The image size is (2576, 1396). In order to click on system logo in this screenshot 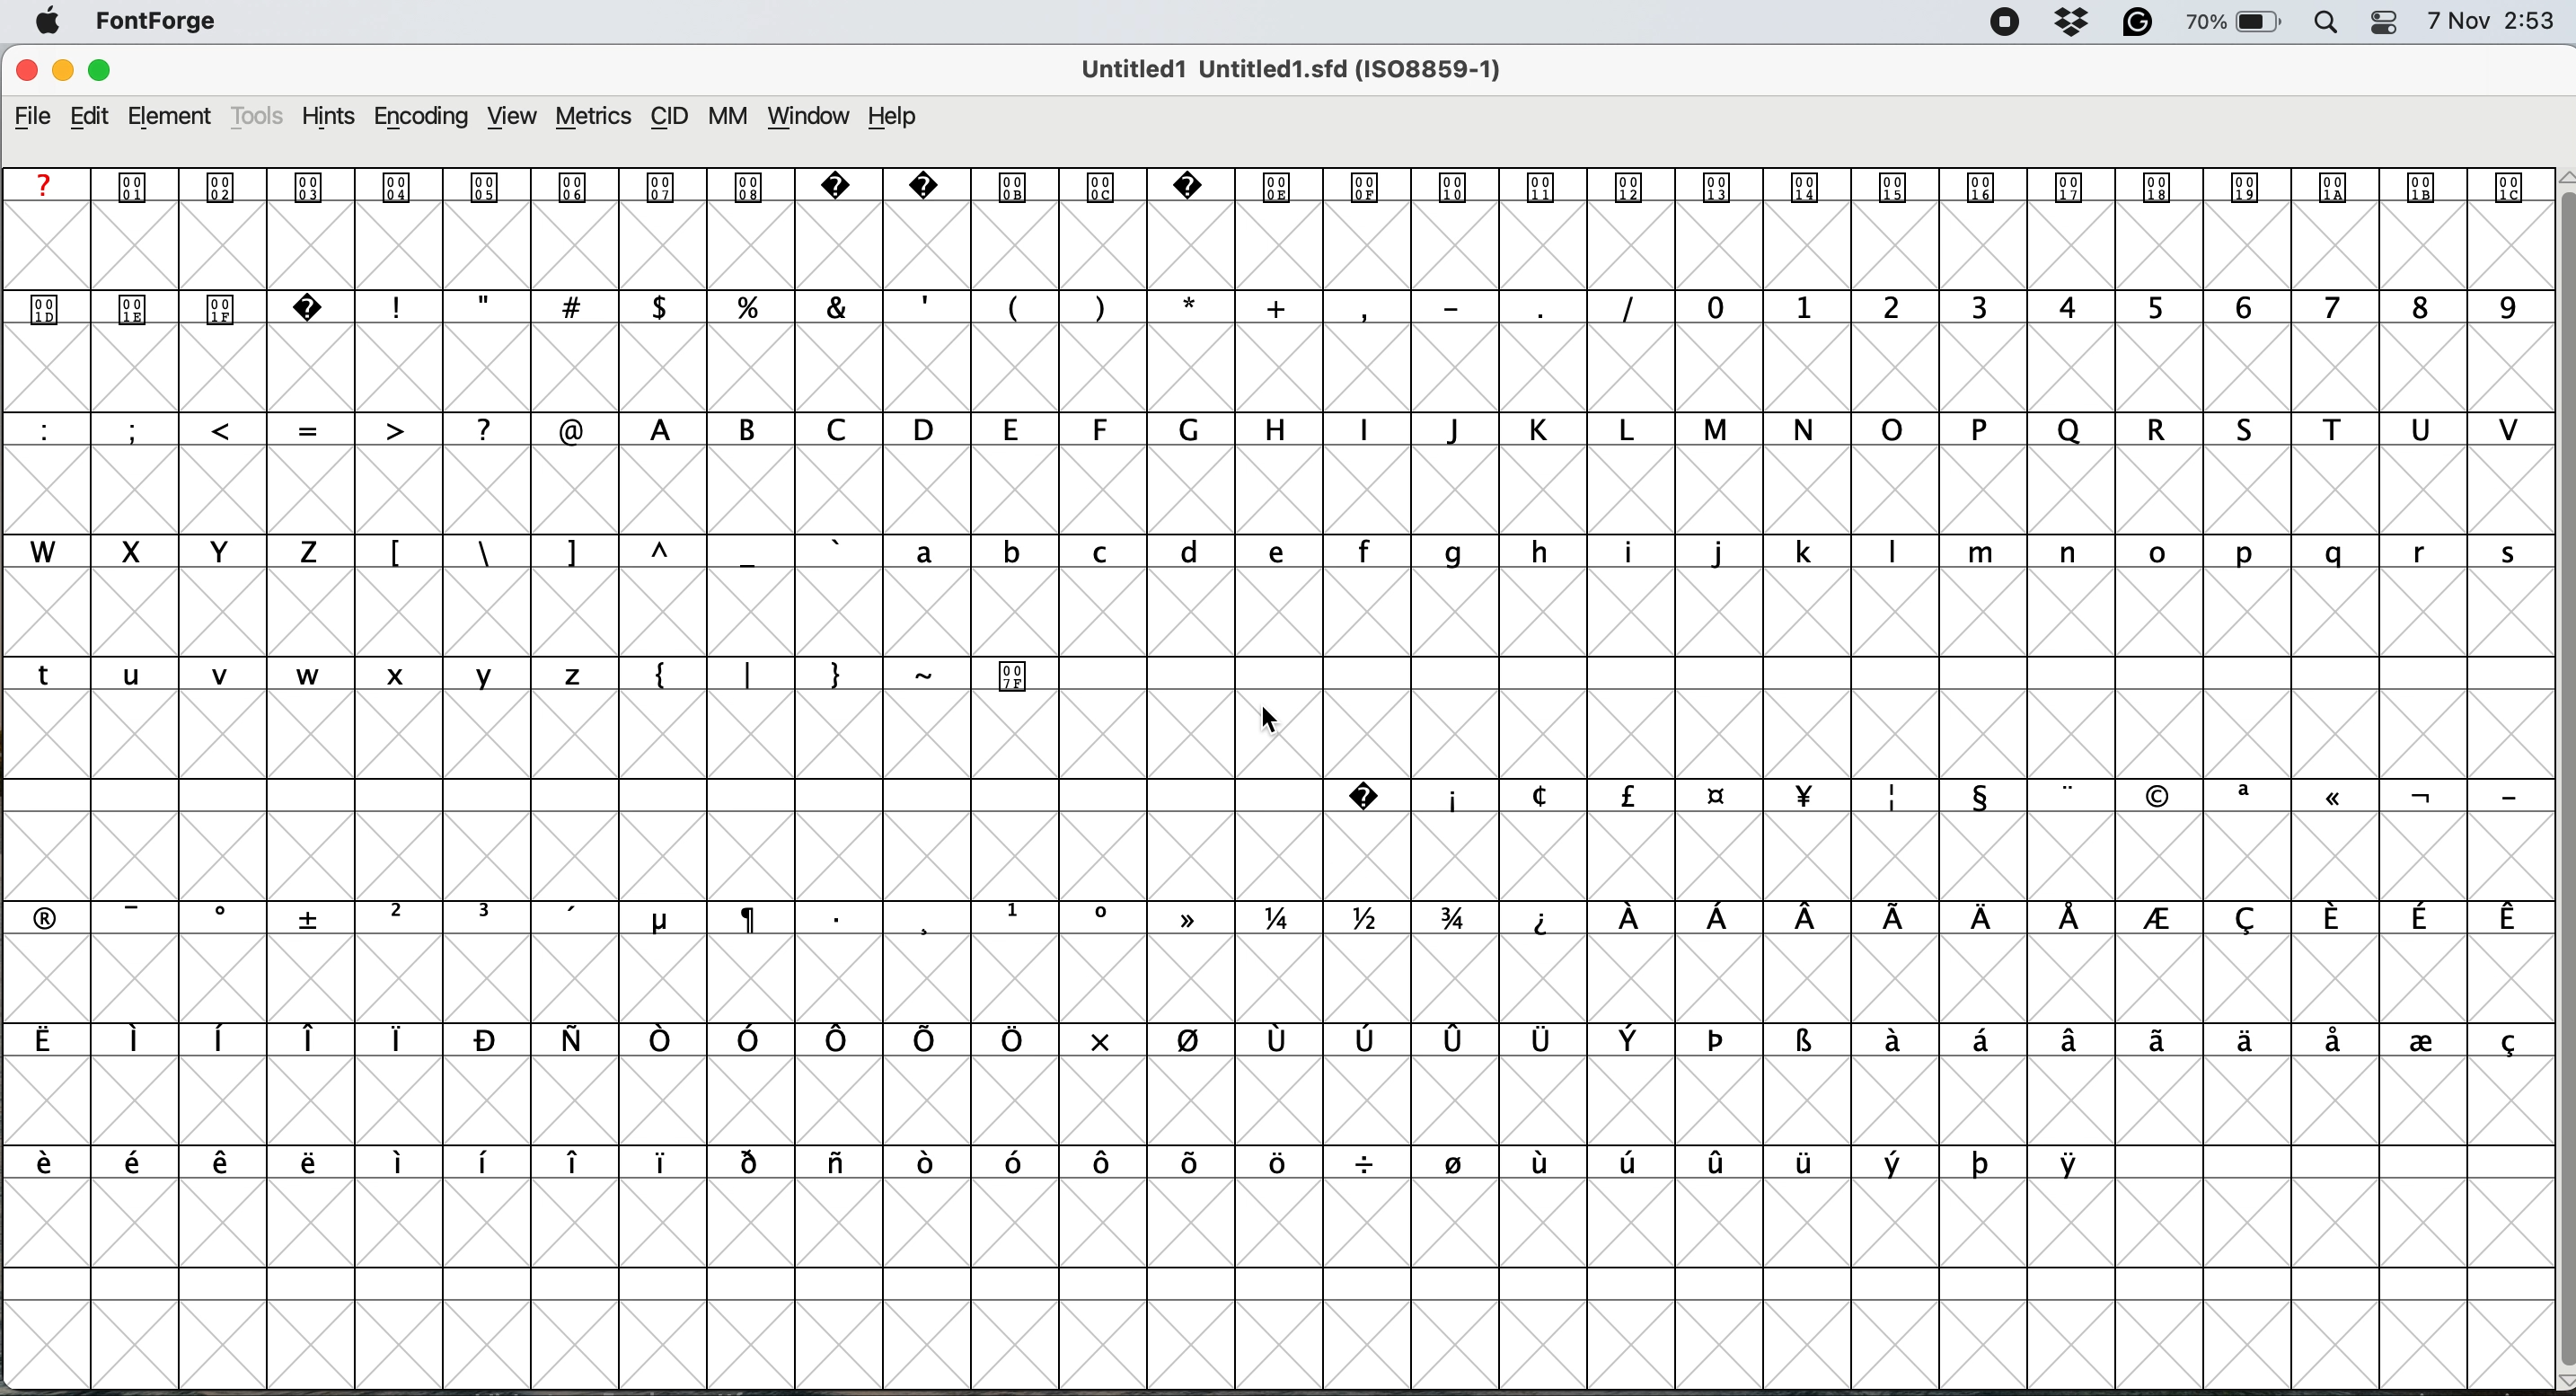, I will do `click(41, 23)`.